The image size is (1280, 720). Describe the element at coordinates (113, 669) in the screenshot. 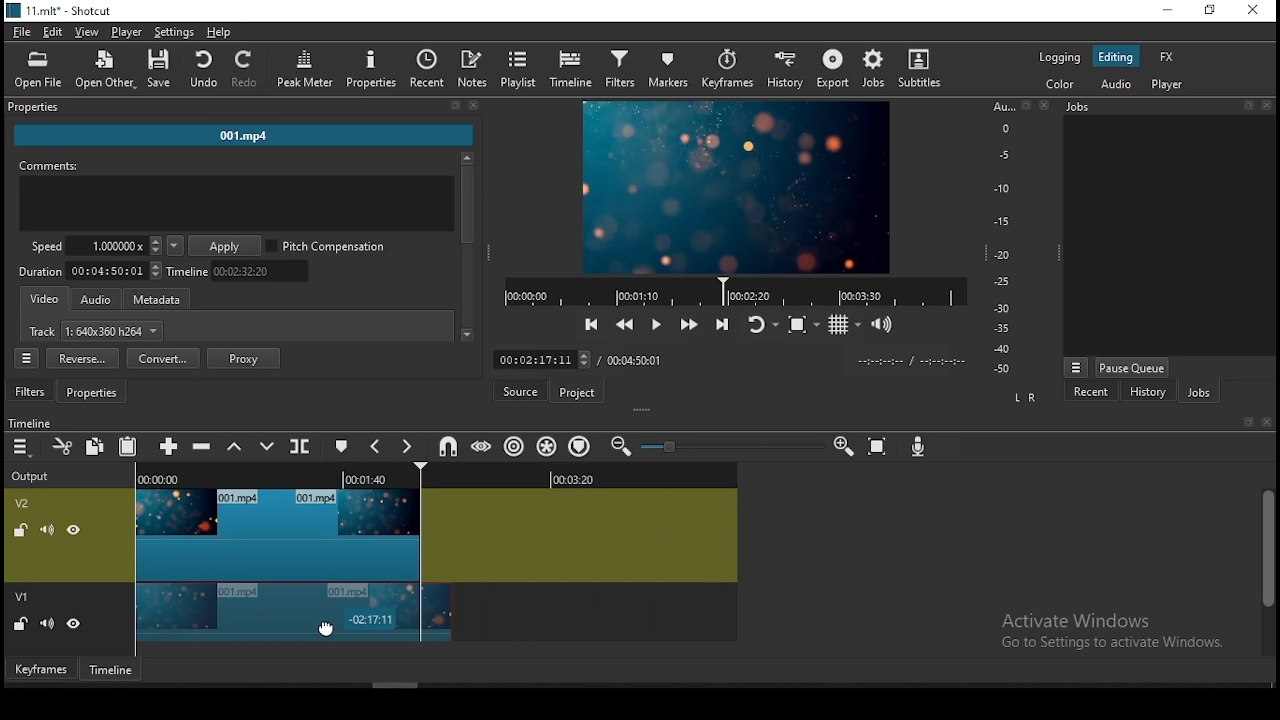

I see `timeline` at that location.